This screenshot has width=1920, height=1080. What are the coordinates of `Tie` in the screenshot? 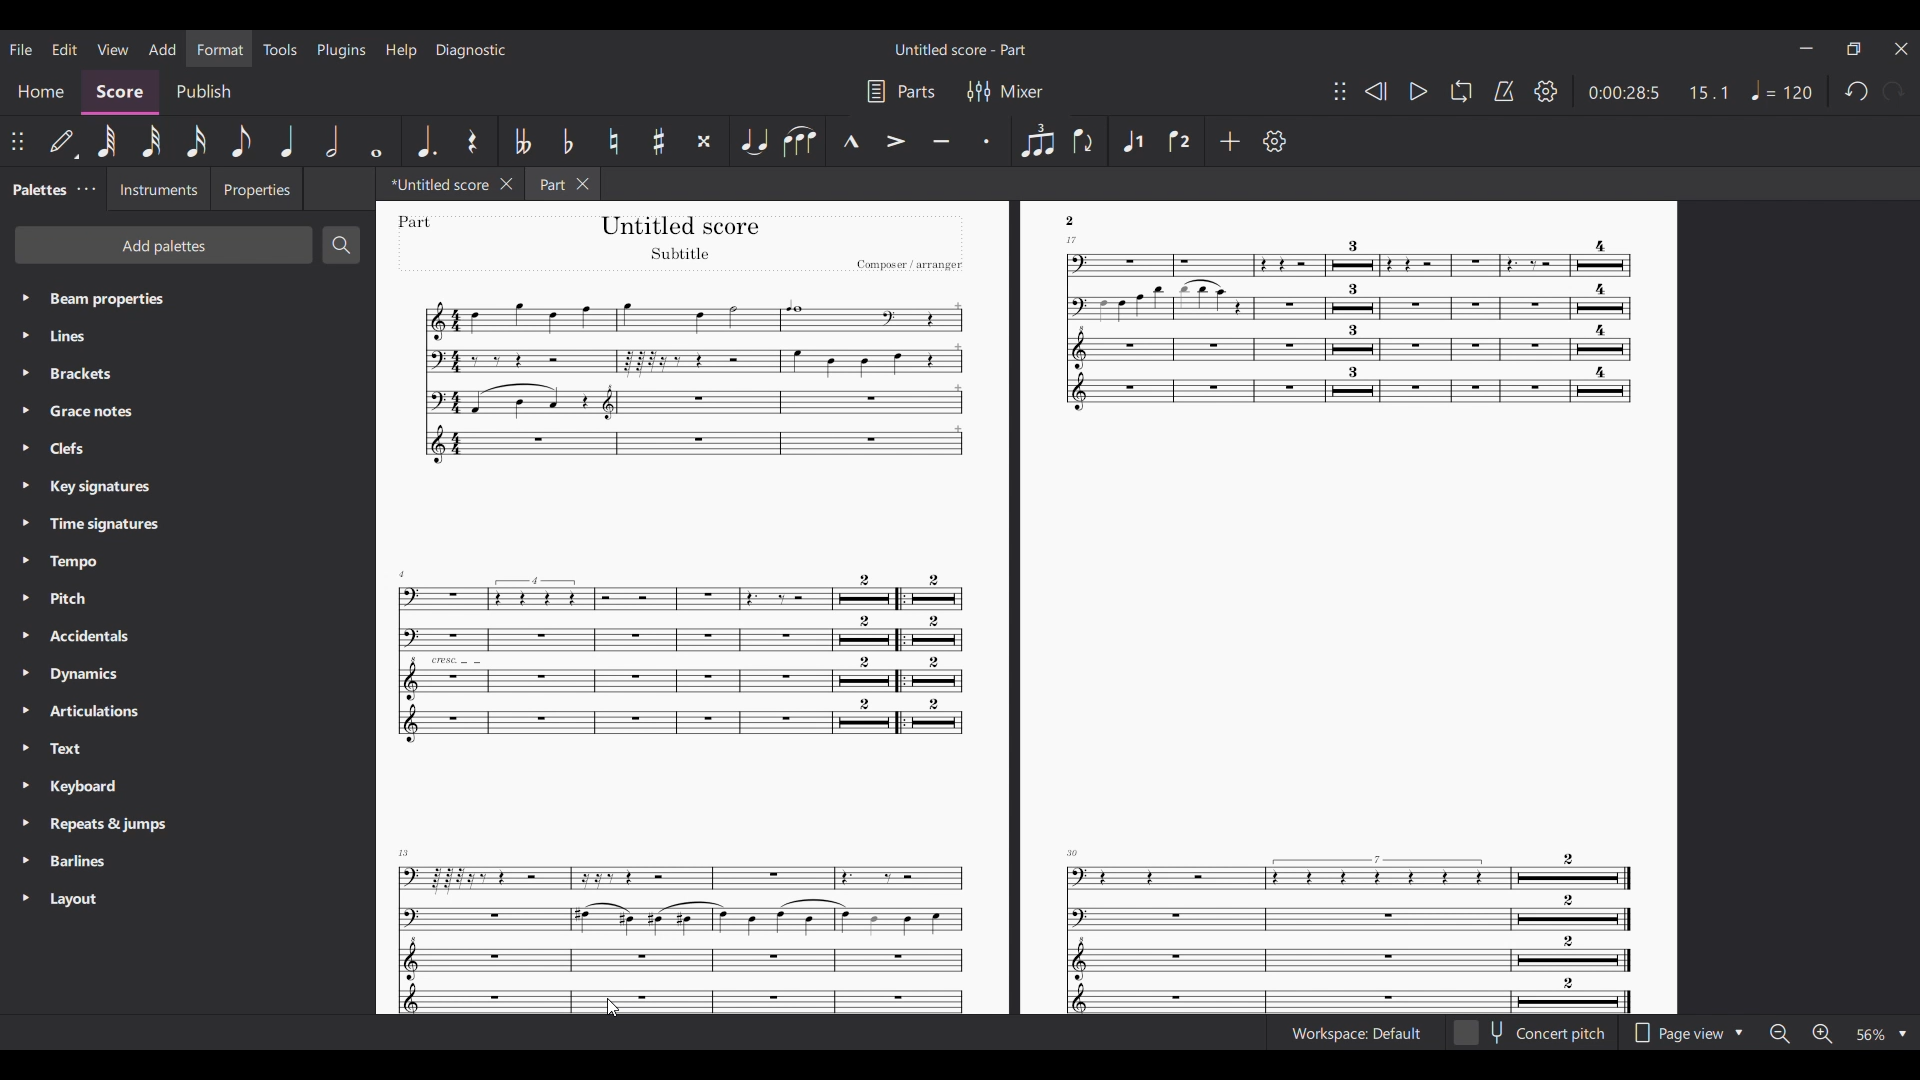 It's located at (755, 142).